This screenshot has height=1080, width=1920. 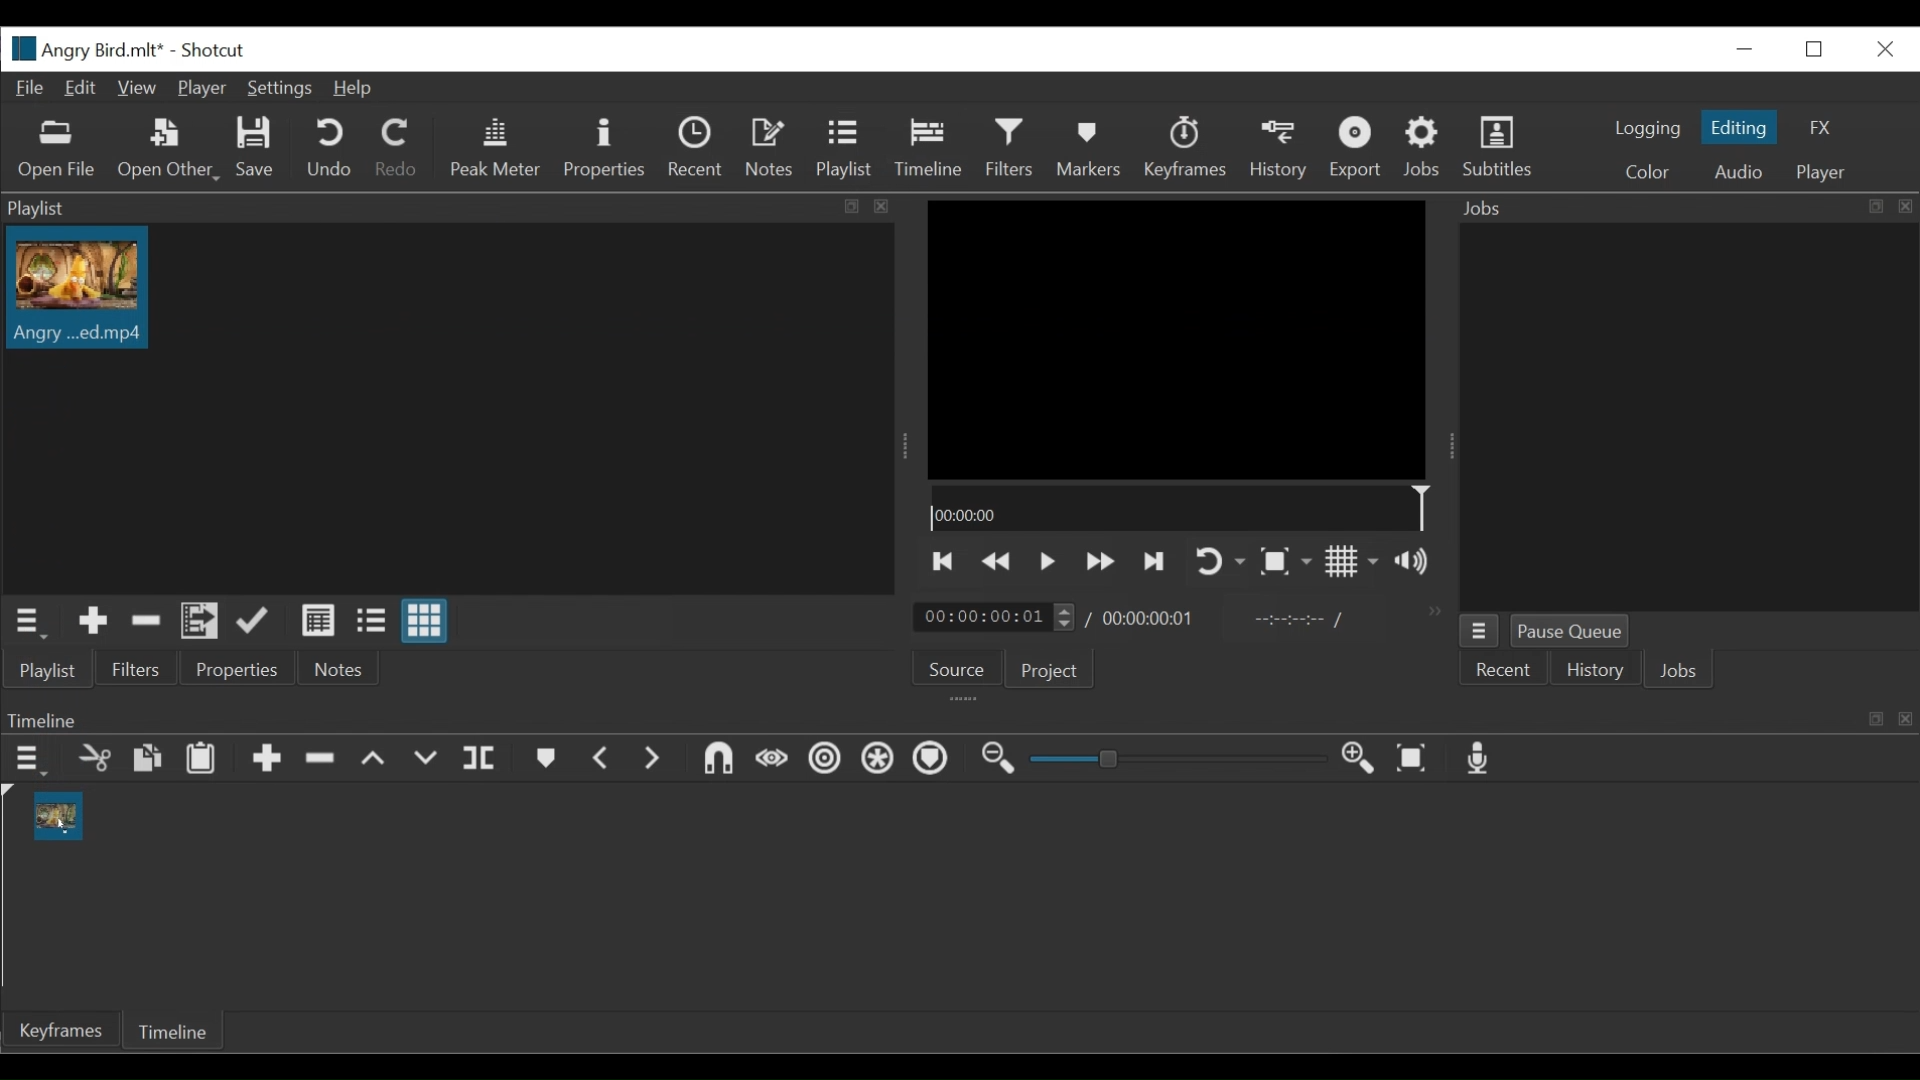 What do you see at coordinates (373, 759) in the screenshot?
I see `Lift` at bounding box center [373, 759].